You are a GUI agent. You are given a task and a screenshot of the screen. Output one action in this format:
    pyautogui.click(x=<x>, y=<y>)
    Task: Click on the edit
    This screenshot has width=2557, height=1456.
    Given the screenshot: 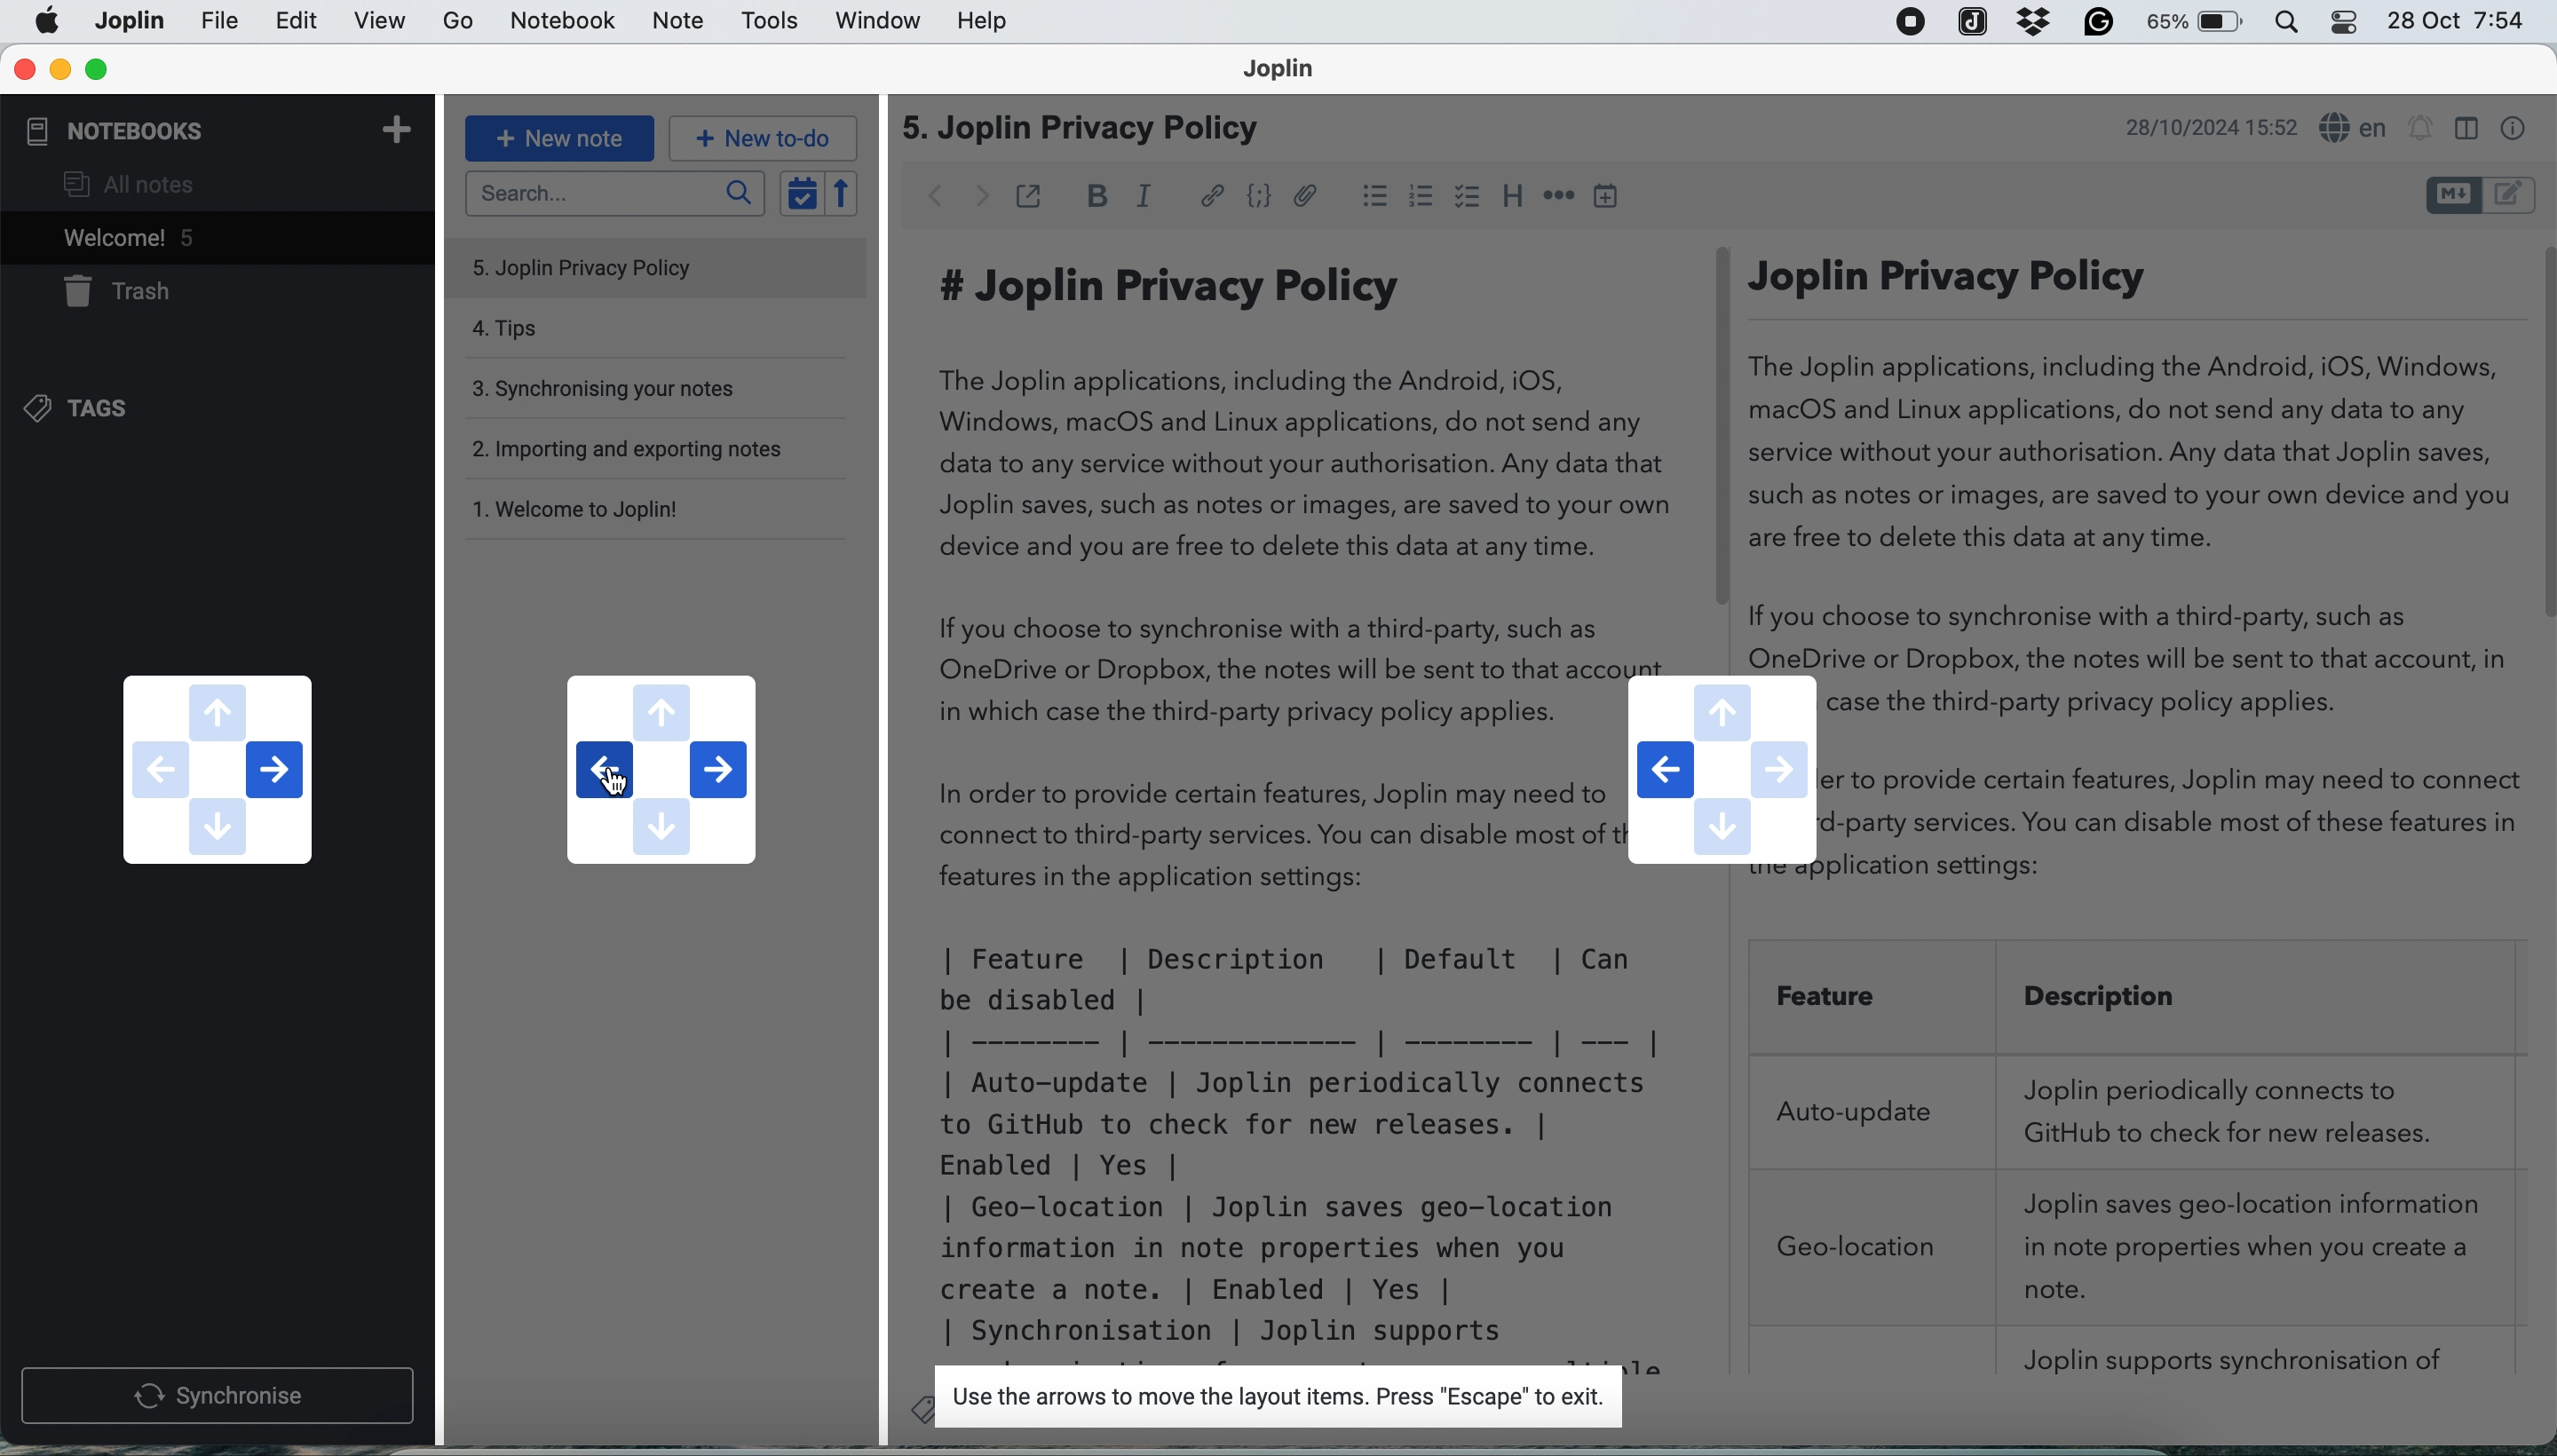 What is the action you would take?
    pyautogui.click(x=297, y=23)
    